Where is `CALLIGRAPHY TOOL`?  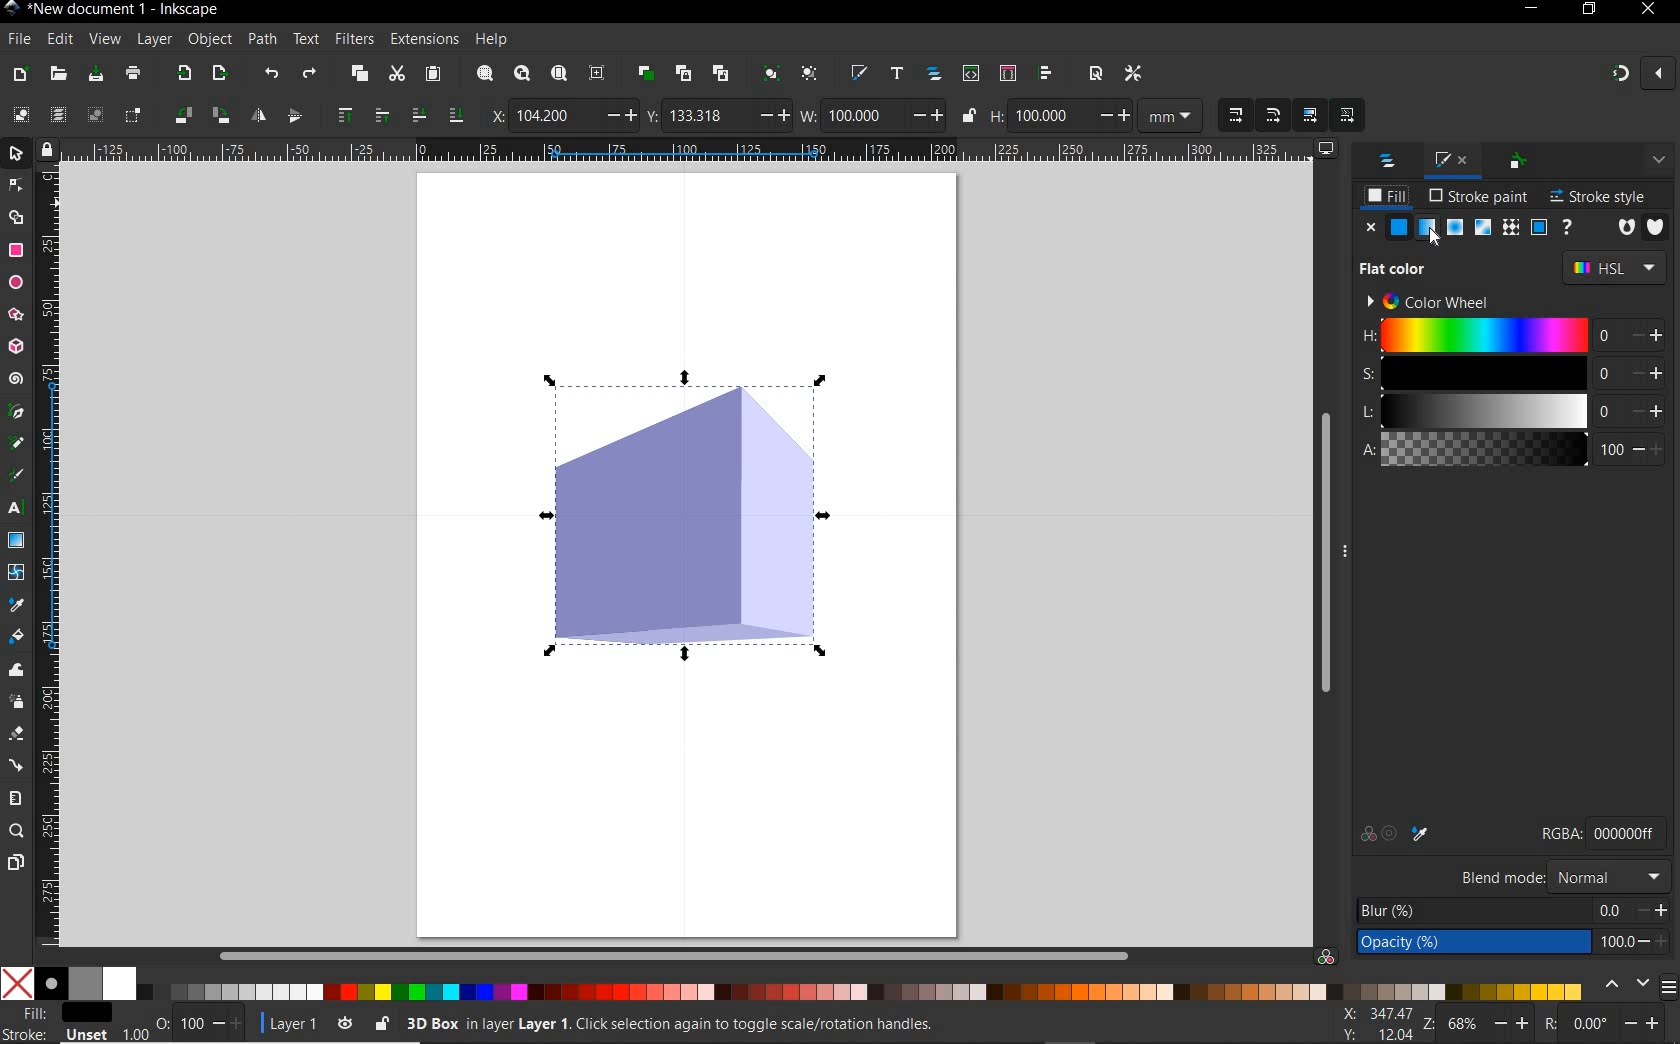 CALLIGRAPHY TOOL is located at coordinates (16, 476).